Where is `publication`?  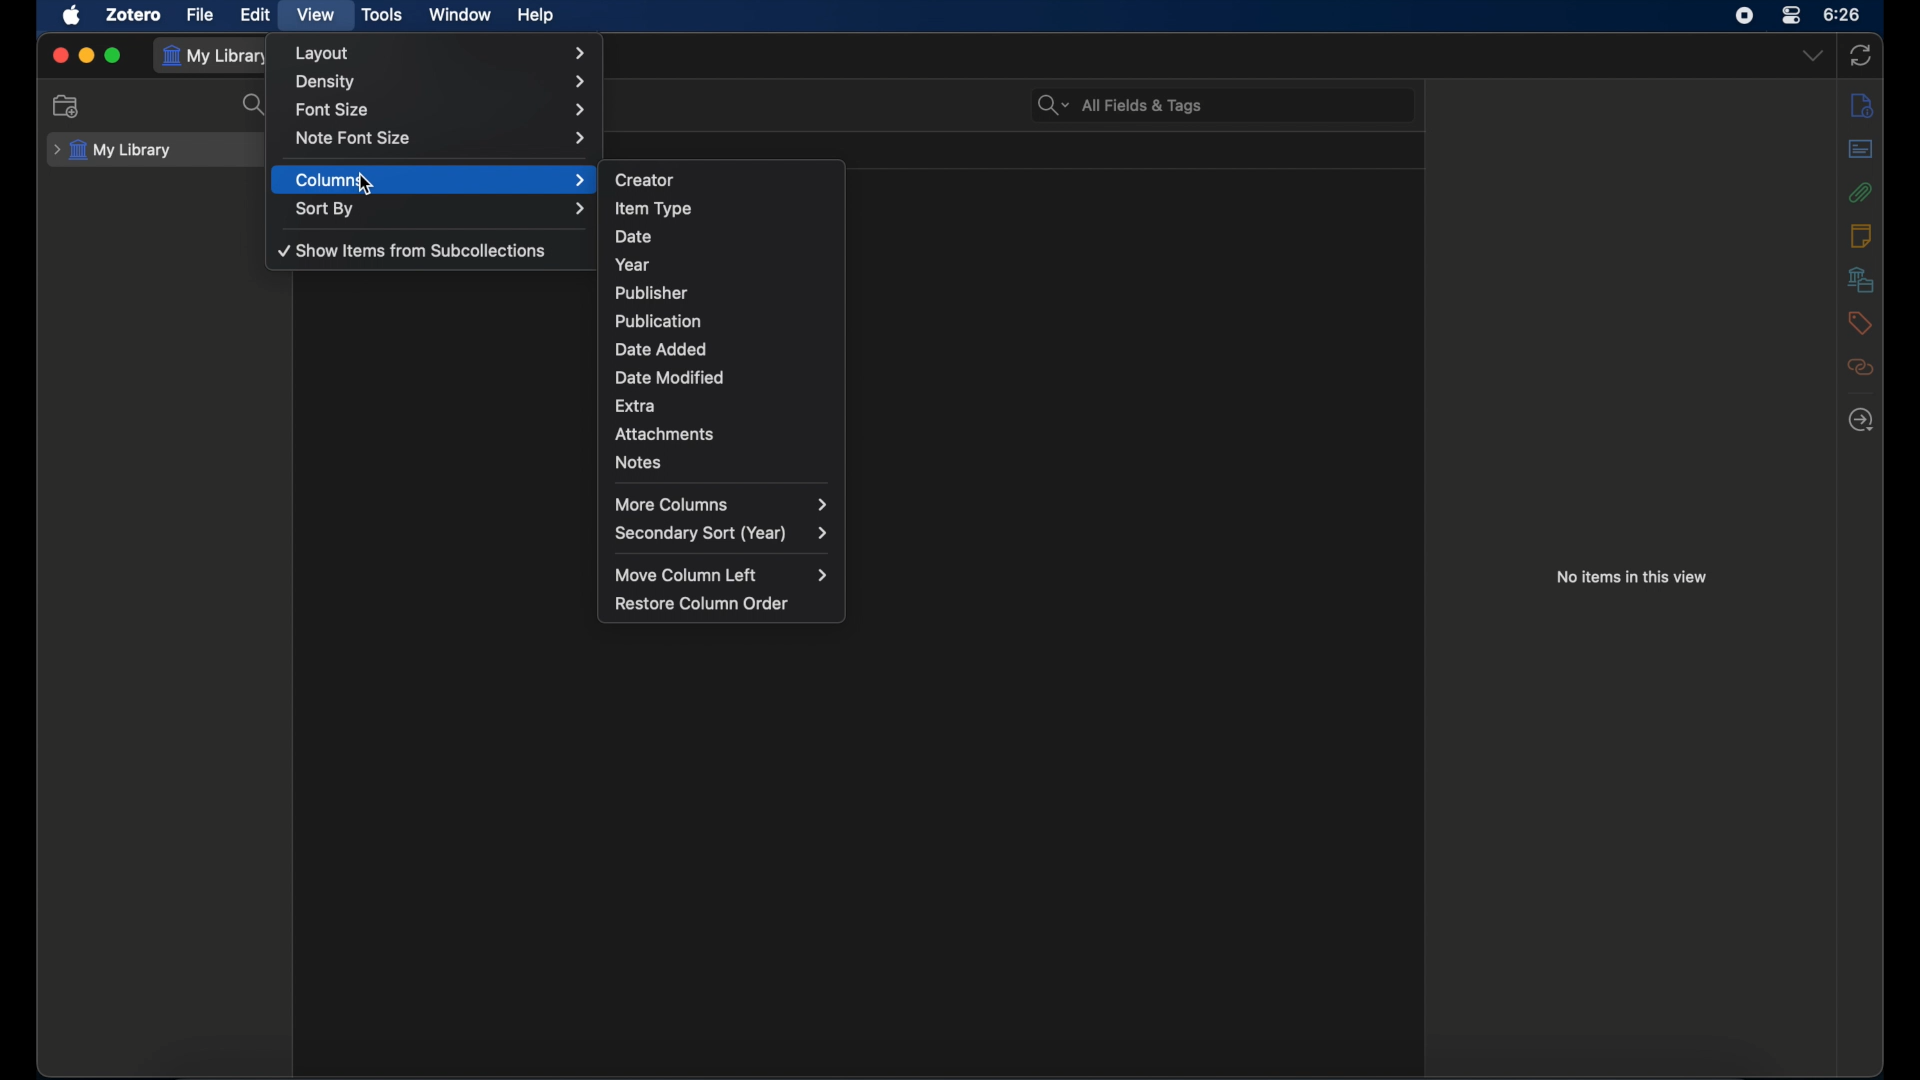 publication is located at coordinates (721, 320).